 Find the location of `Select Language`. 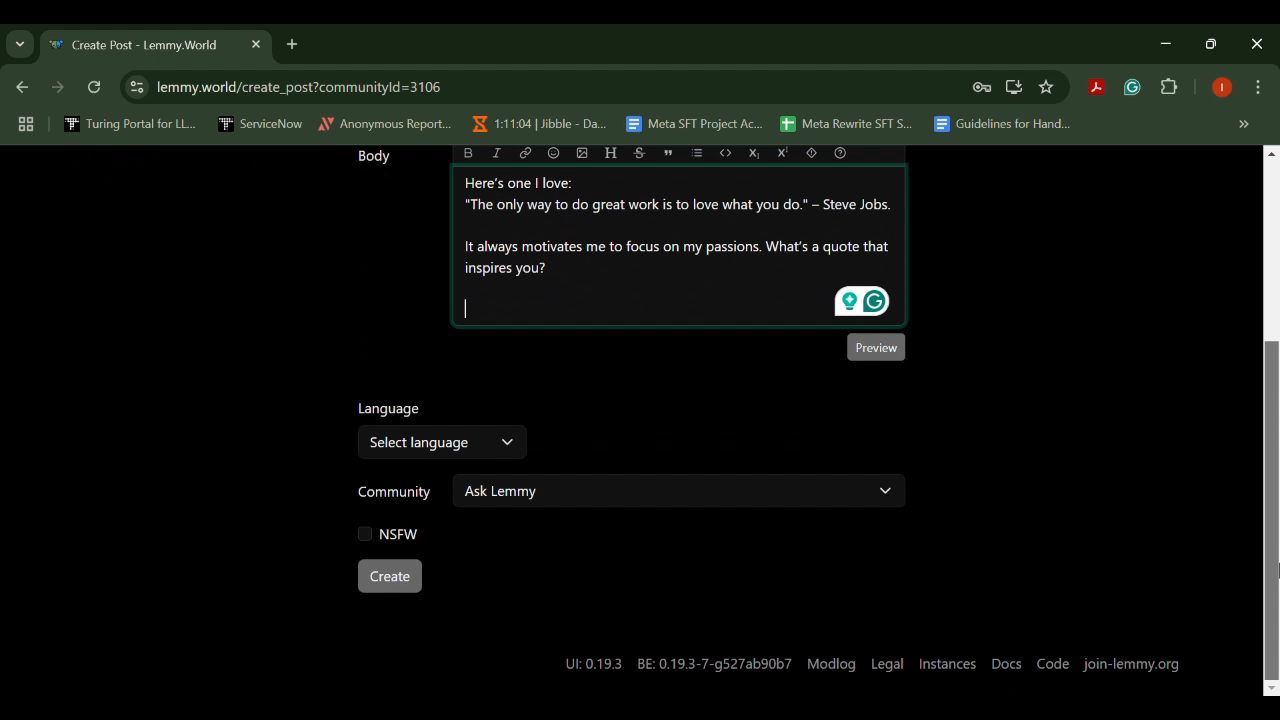

Select Language is located at coordinates (443, 446).